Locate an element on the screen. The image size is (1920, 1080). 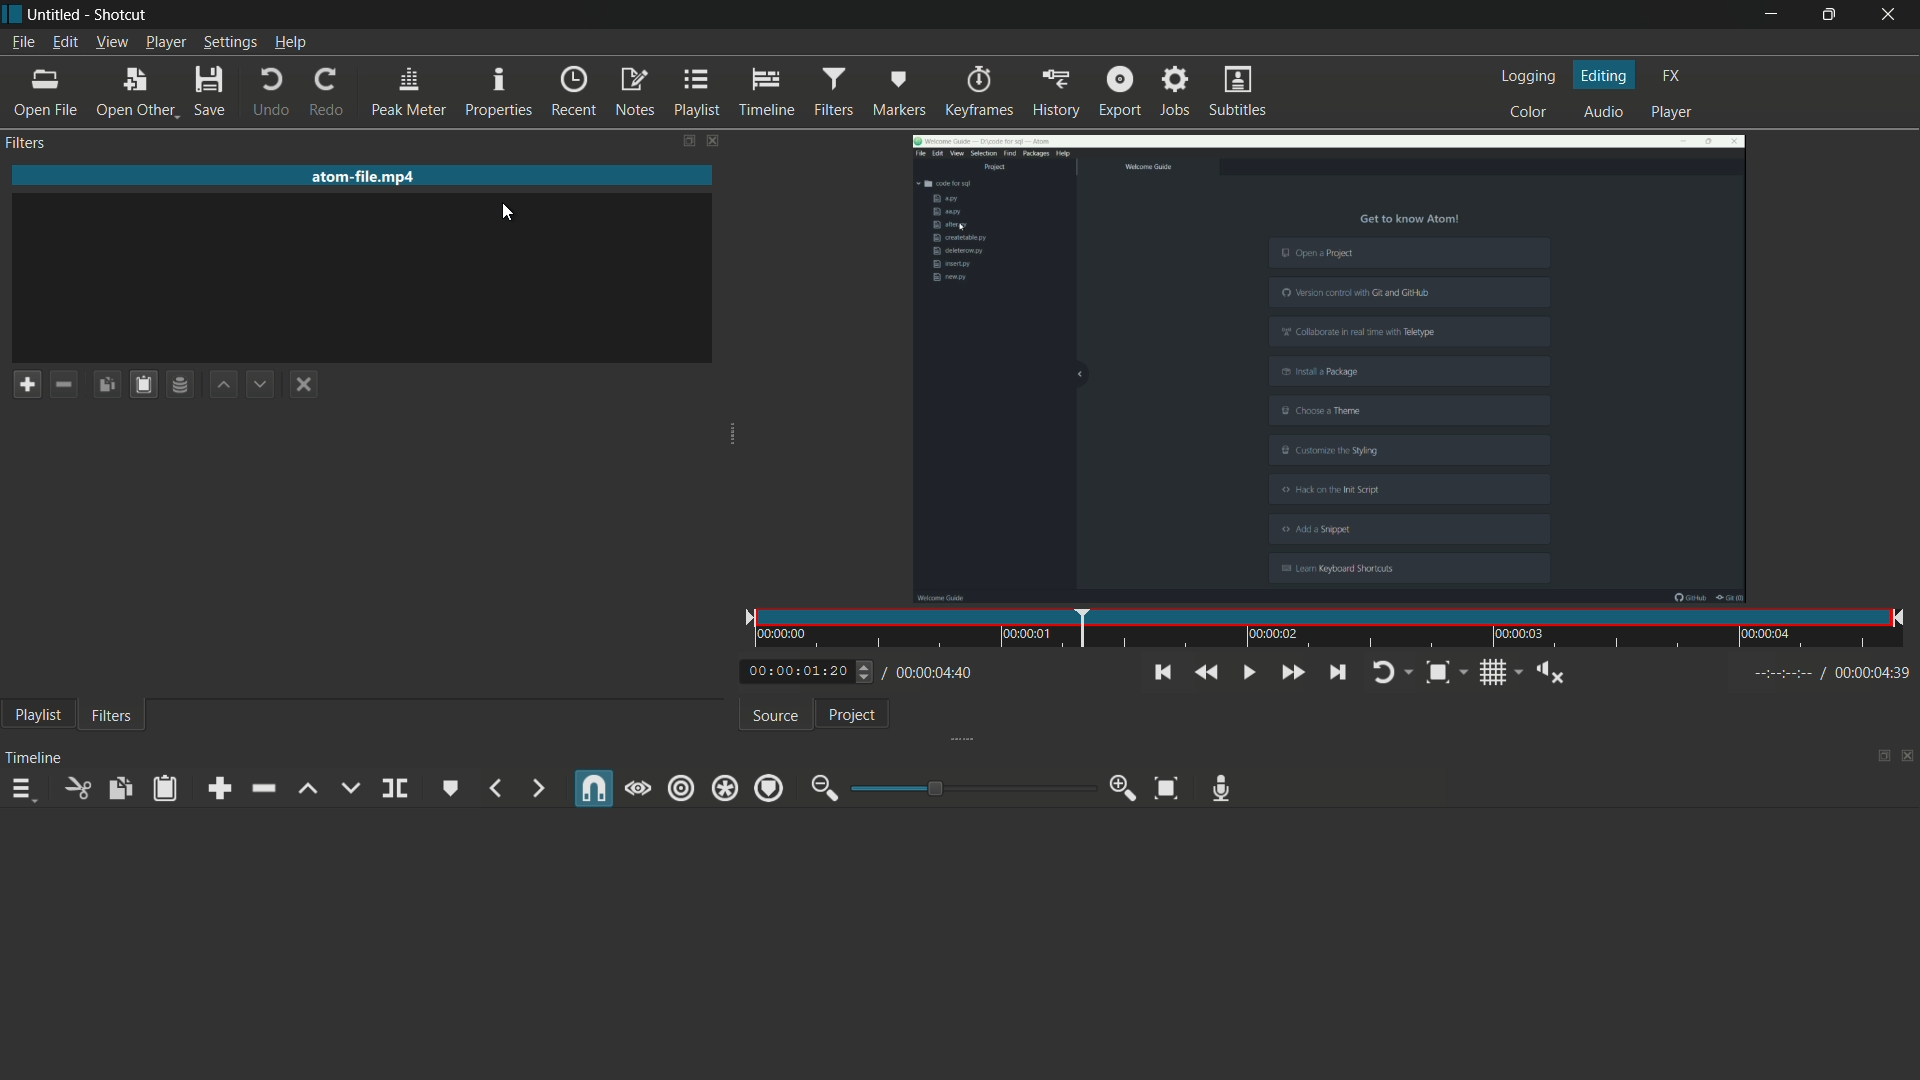
export is located at coordinates (1119, 92).